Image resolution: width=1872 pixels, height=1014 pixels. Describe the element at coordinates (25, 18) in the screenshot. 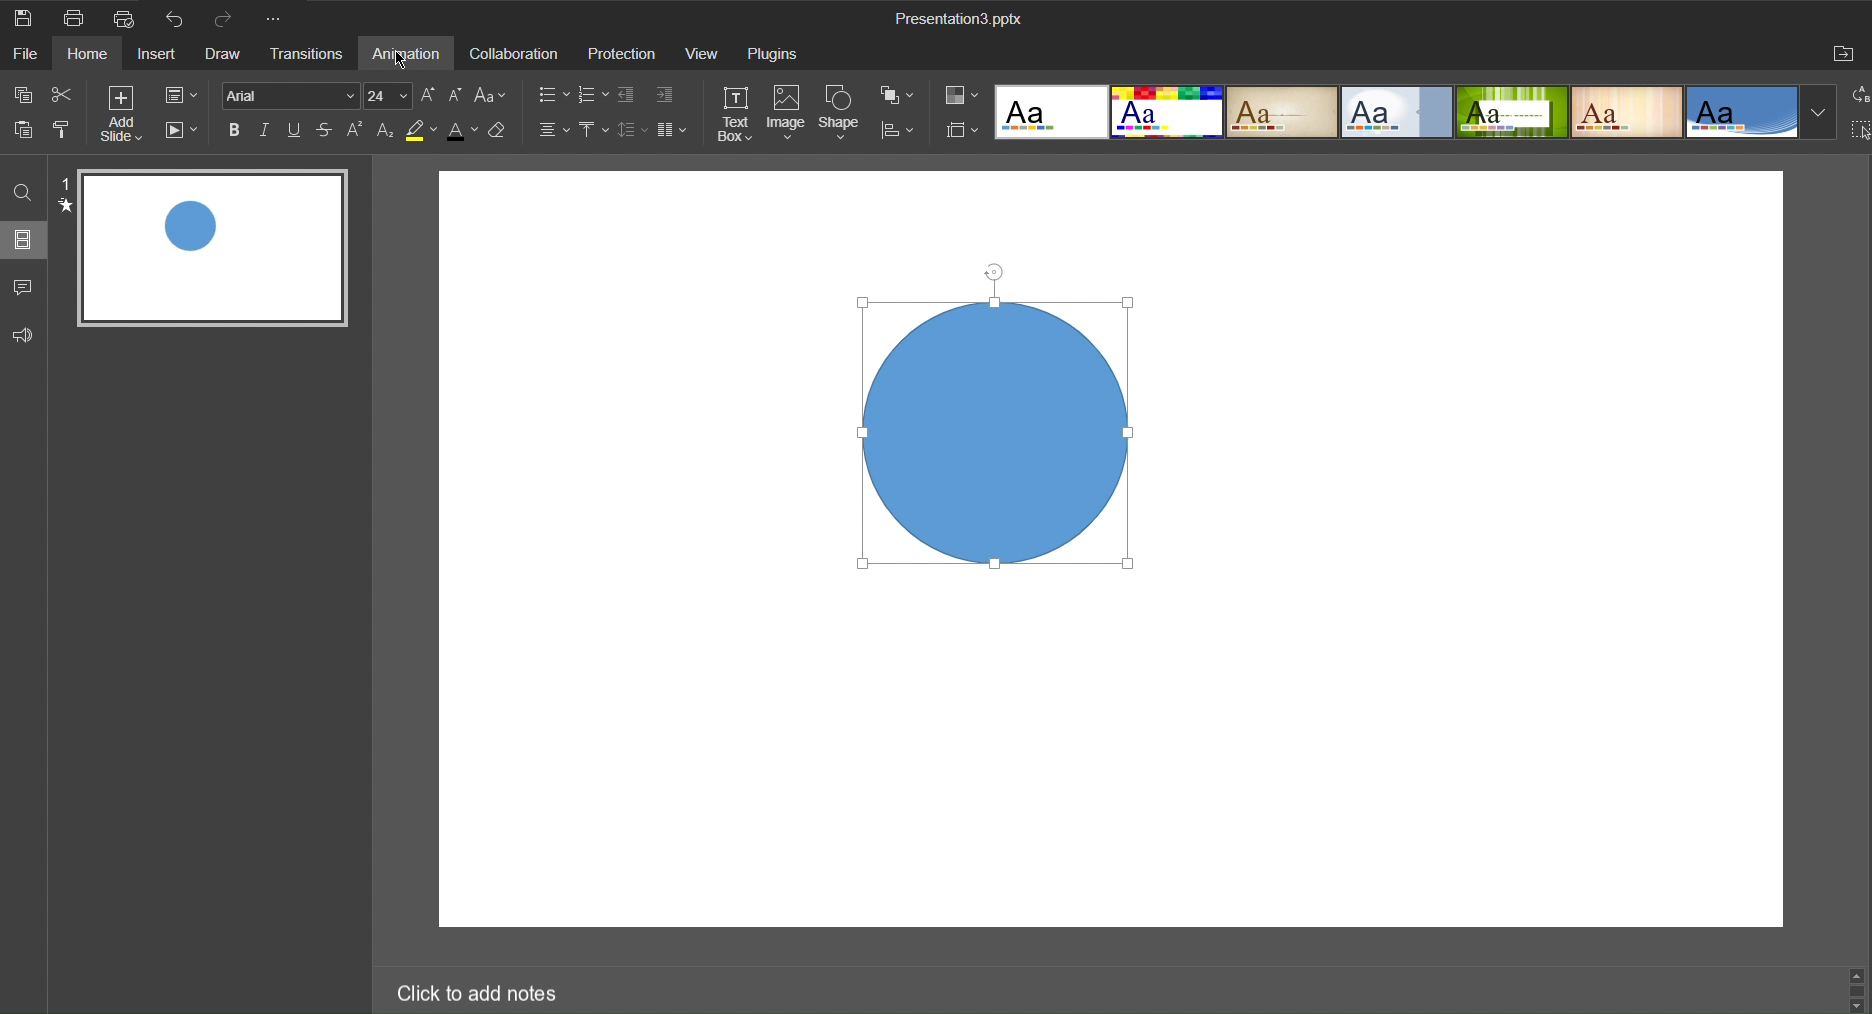

I see `Save` at that location.